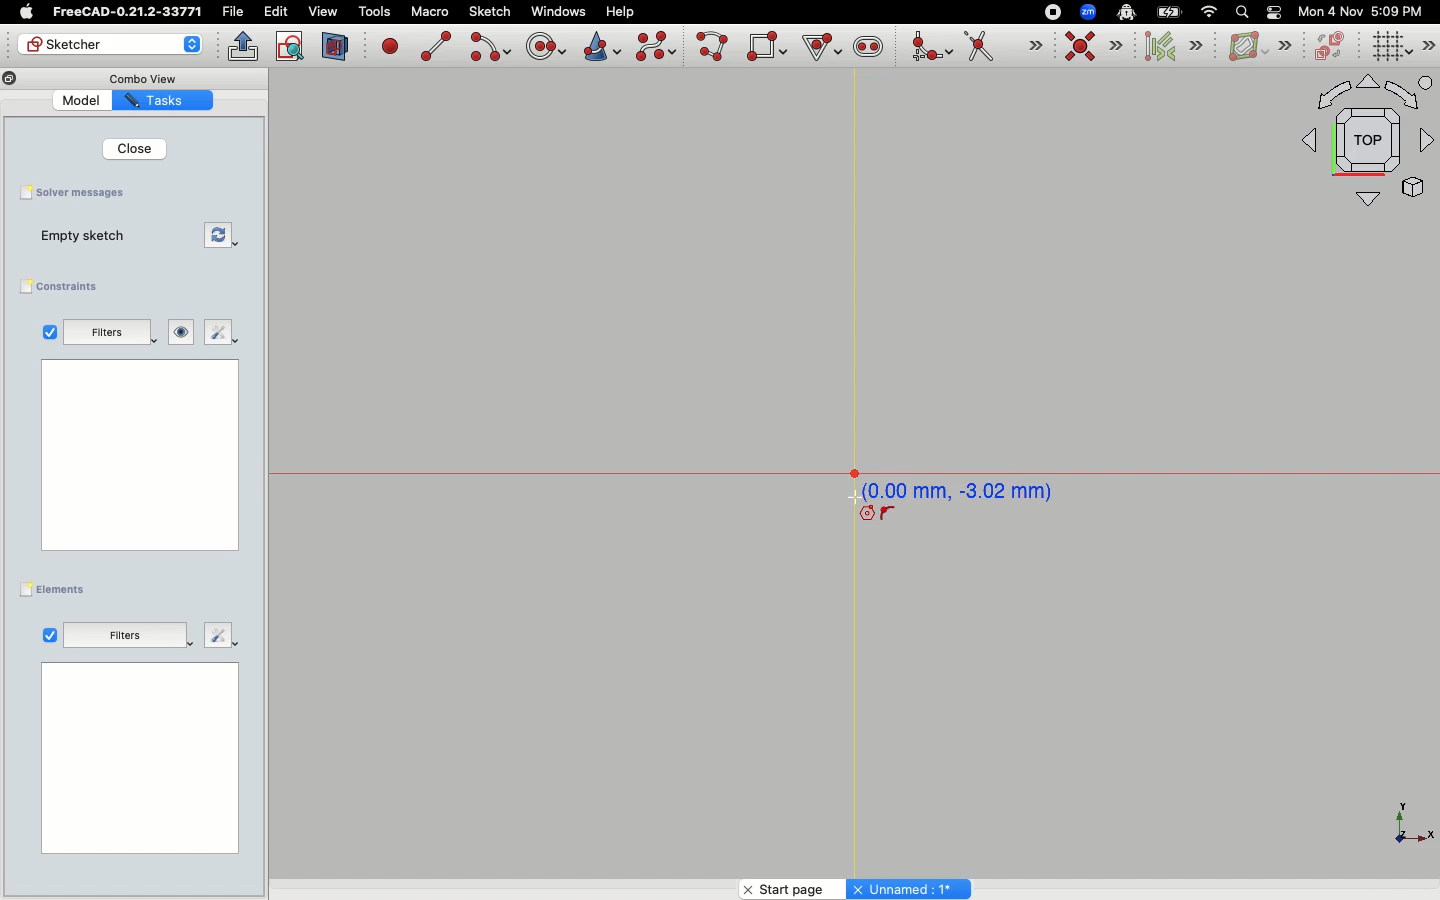 The width and height of the screenshot is (1440, 900). What do you see at coordinates (1089, 12) in the screenshot?
I see `Zoom` at bounding box center [1089, 12].